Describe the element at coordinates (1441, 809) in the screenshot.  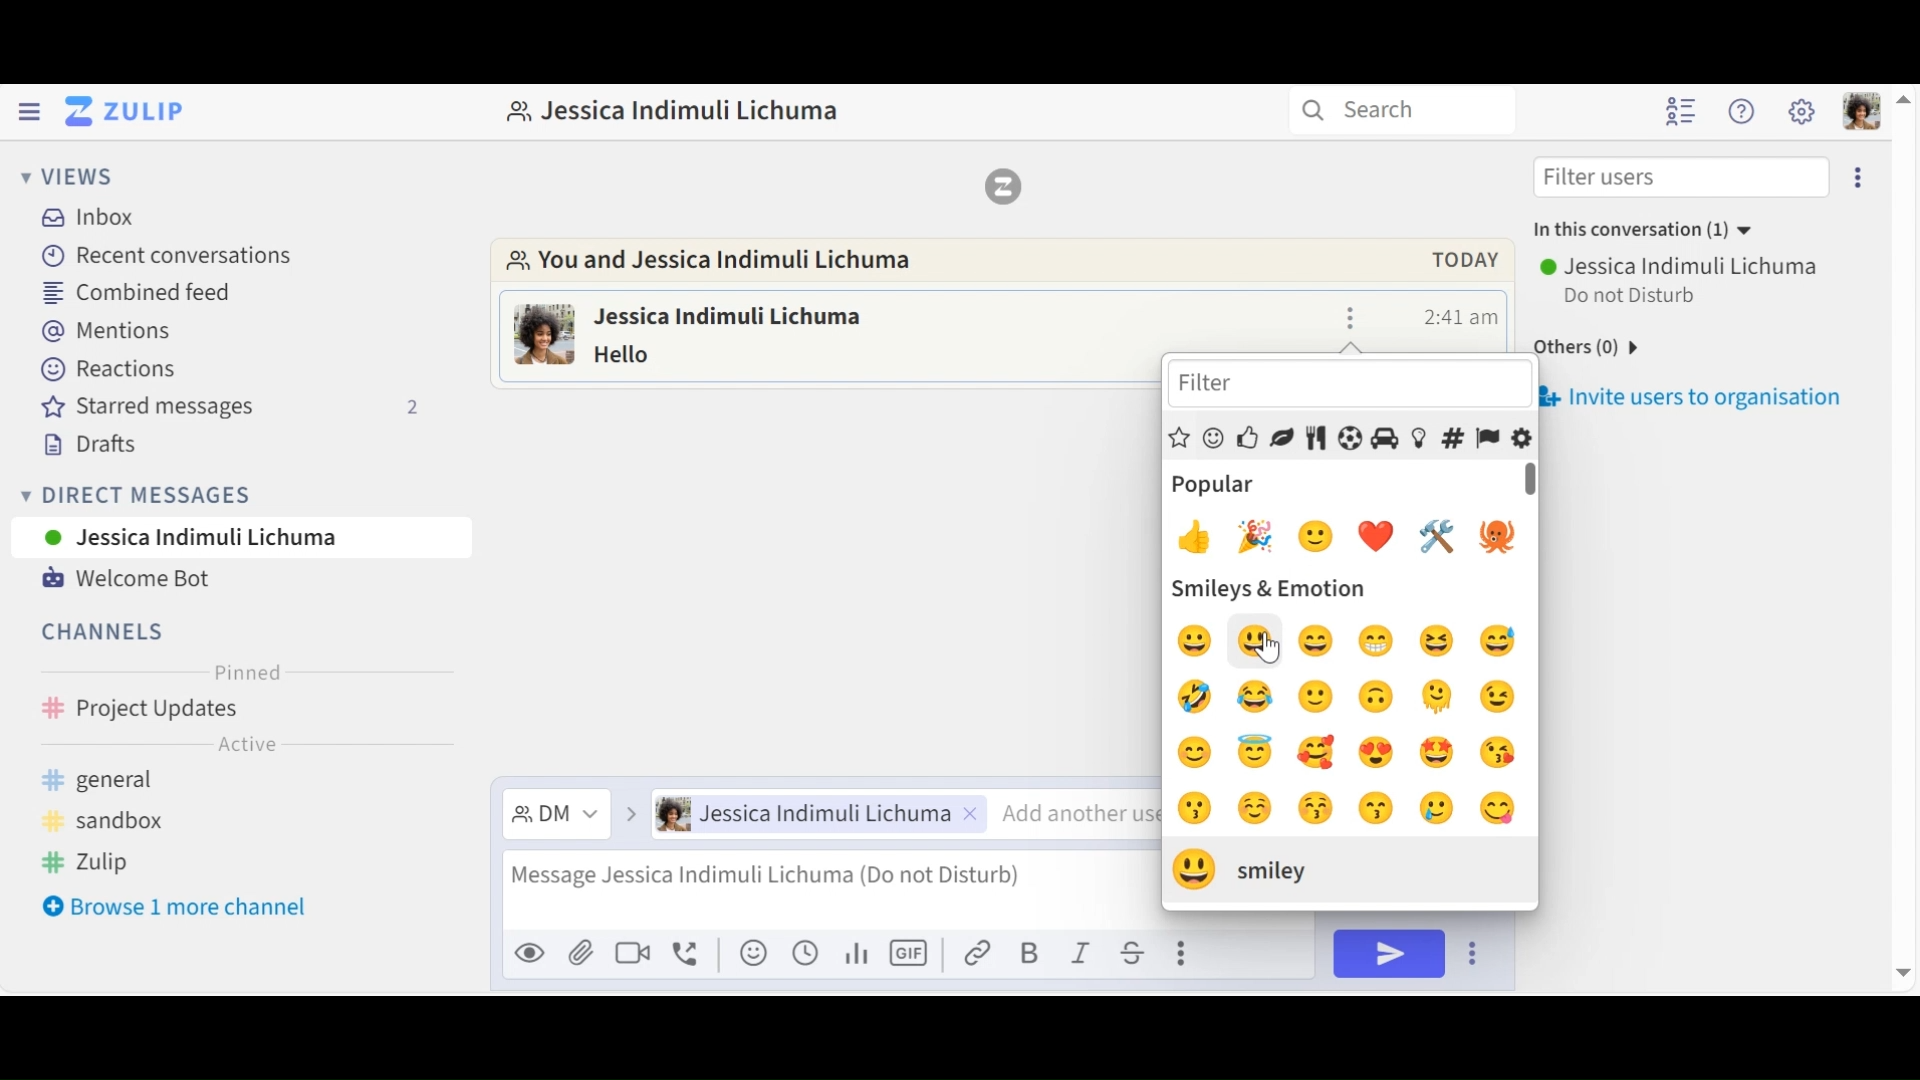
I see `smile with tear` at that location.